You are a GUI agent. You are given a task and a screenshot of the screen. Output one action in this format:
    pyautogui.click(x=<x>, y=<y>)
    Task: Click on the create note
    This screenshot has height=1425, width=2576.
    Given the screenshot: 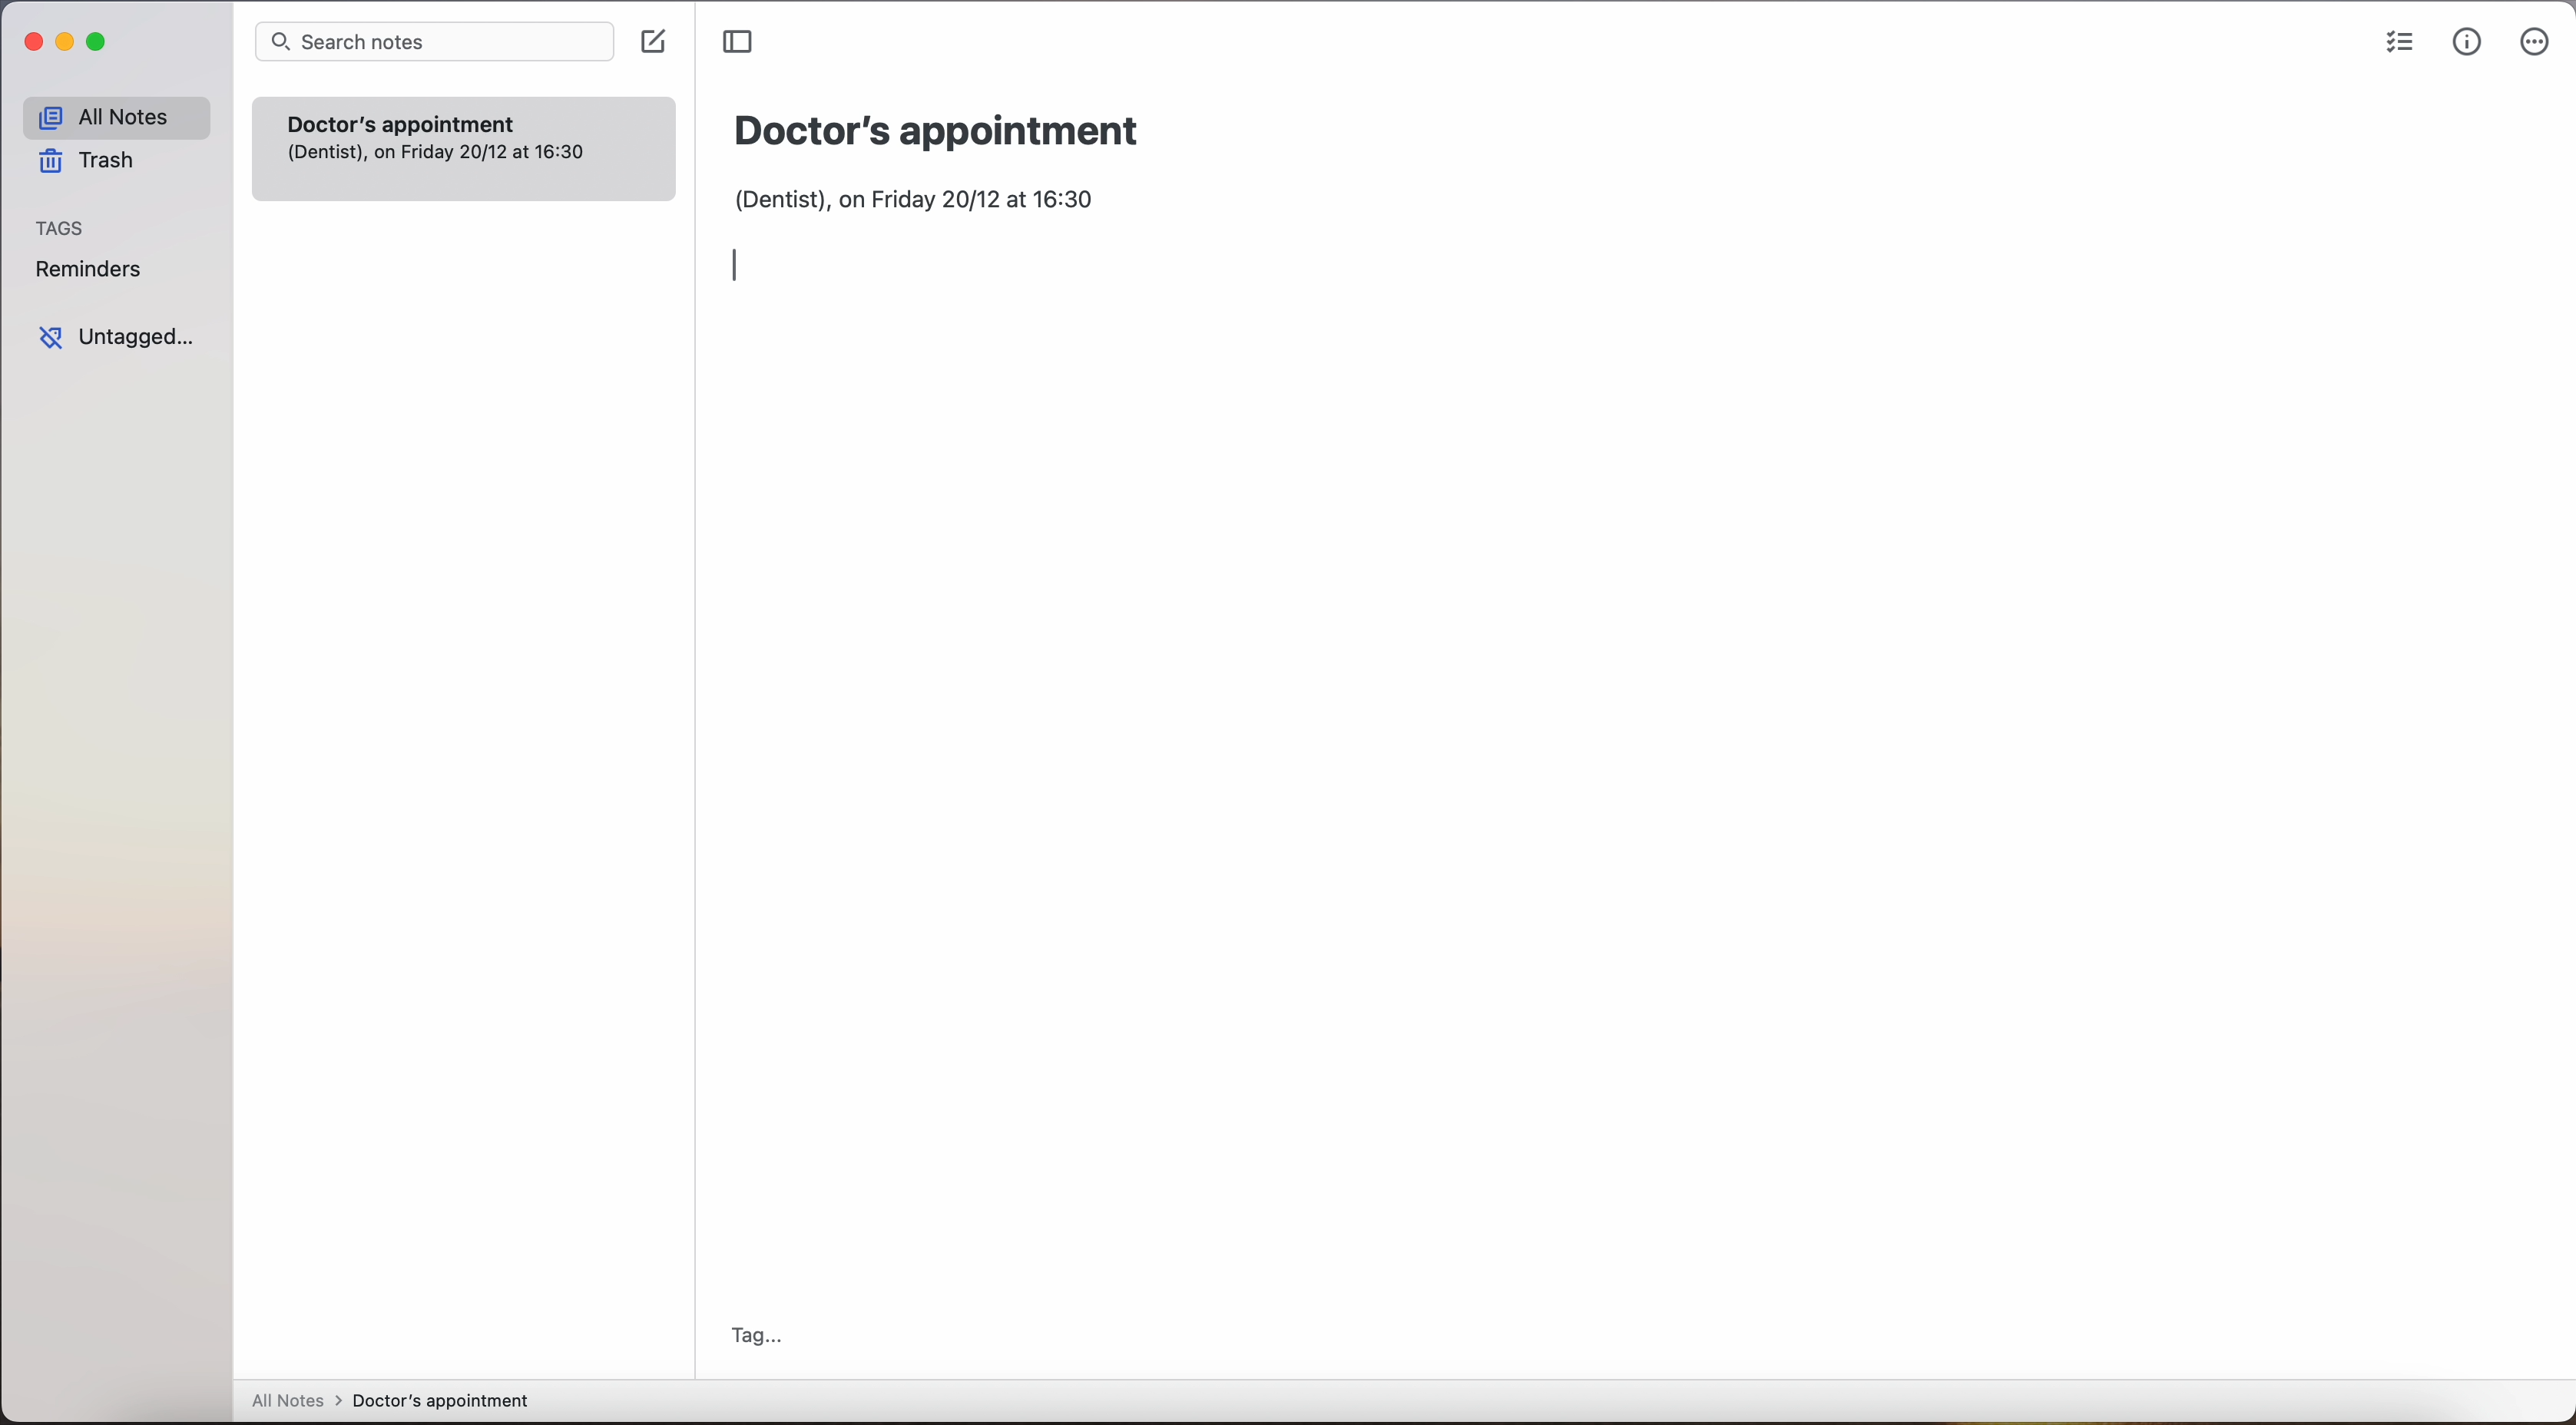 What is the action you would take?
    pyautogui.click(x=652, y=42)
    